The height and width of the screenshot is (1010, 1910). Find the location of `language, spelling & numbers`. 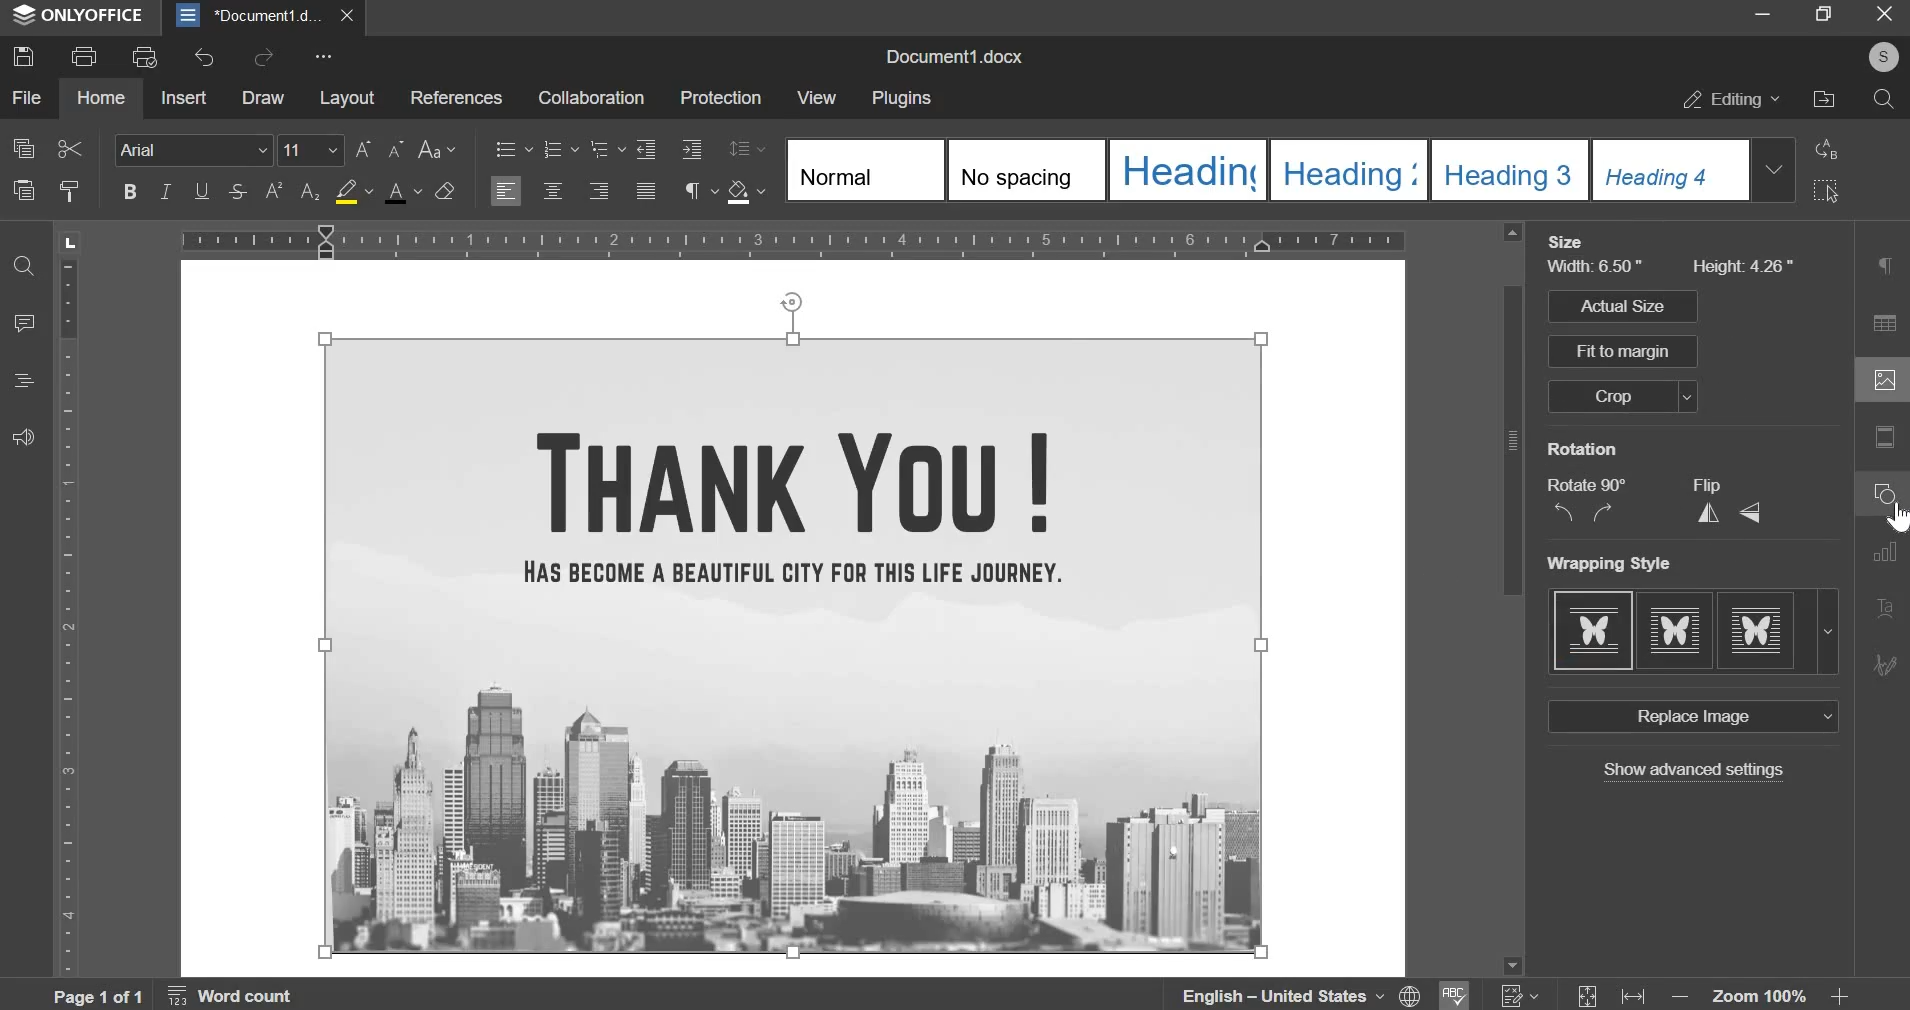

language, spelling & numbers is located at coordinates (1361, 992).